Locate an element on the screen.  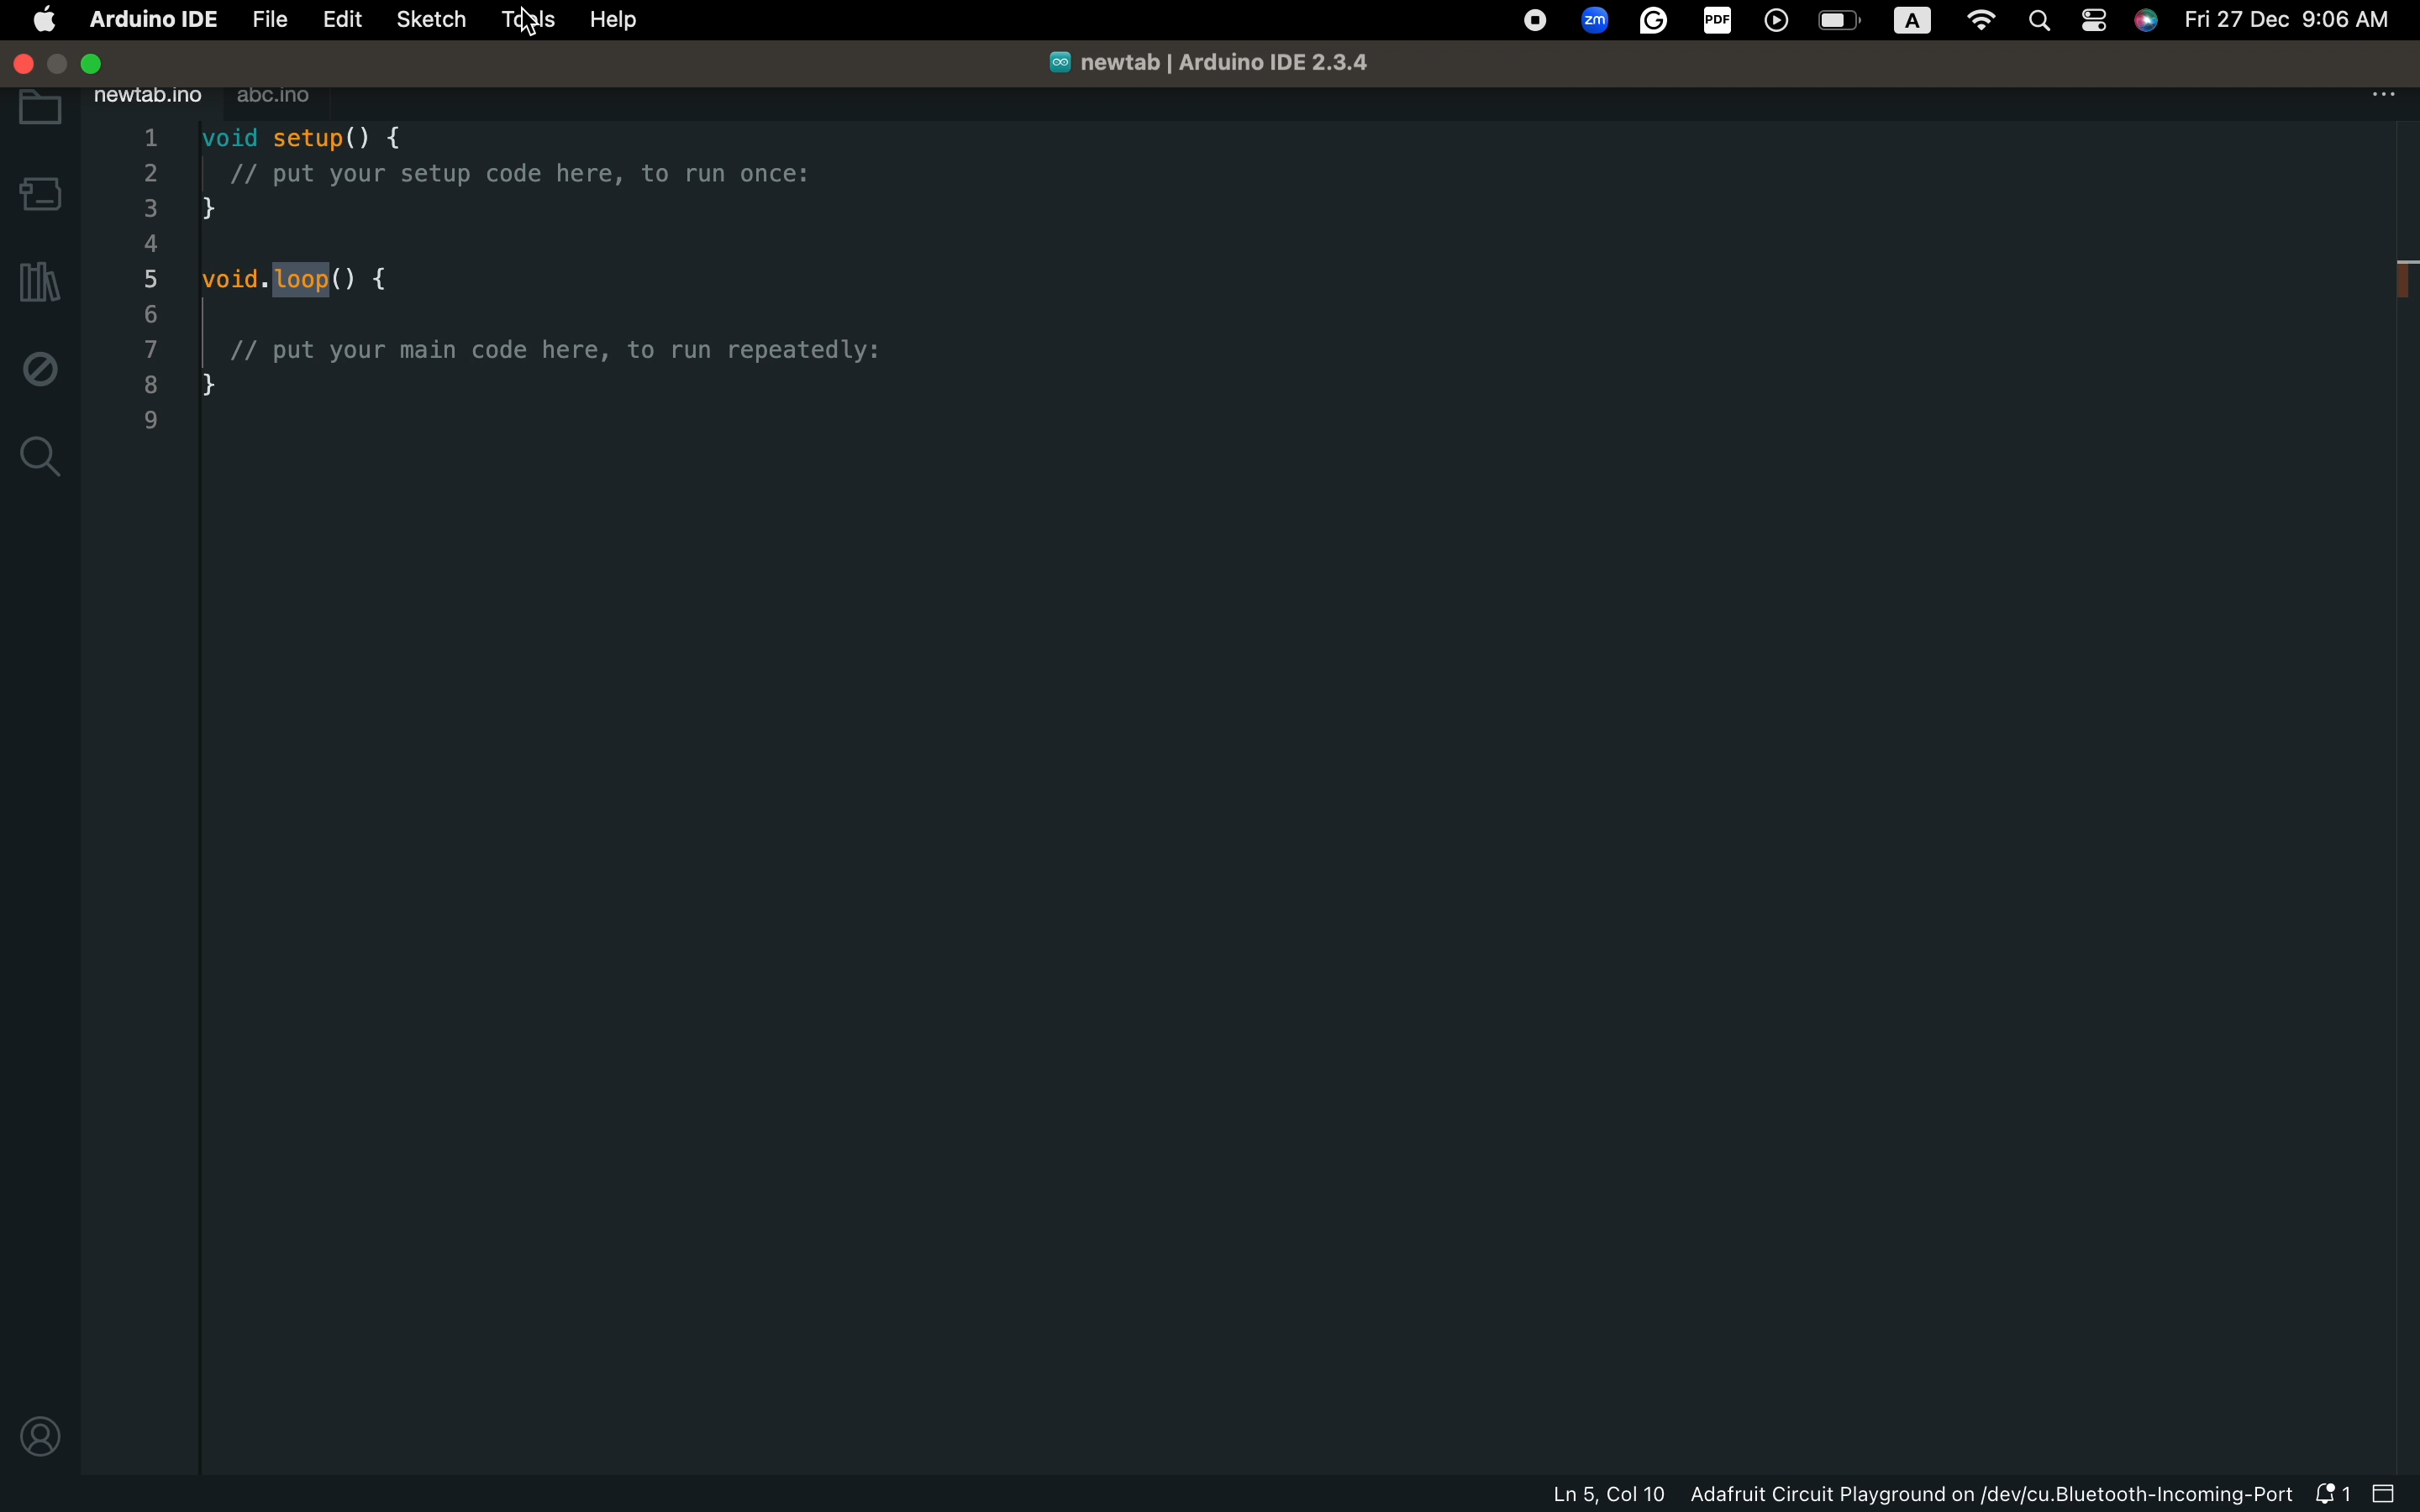
main setting is located at coordinates (38, 18).